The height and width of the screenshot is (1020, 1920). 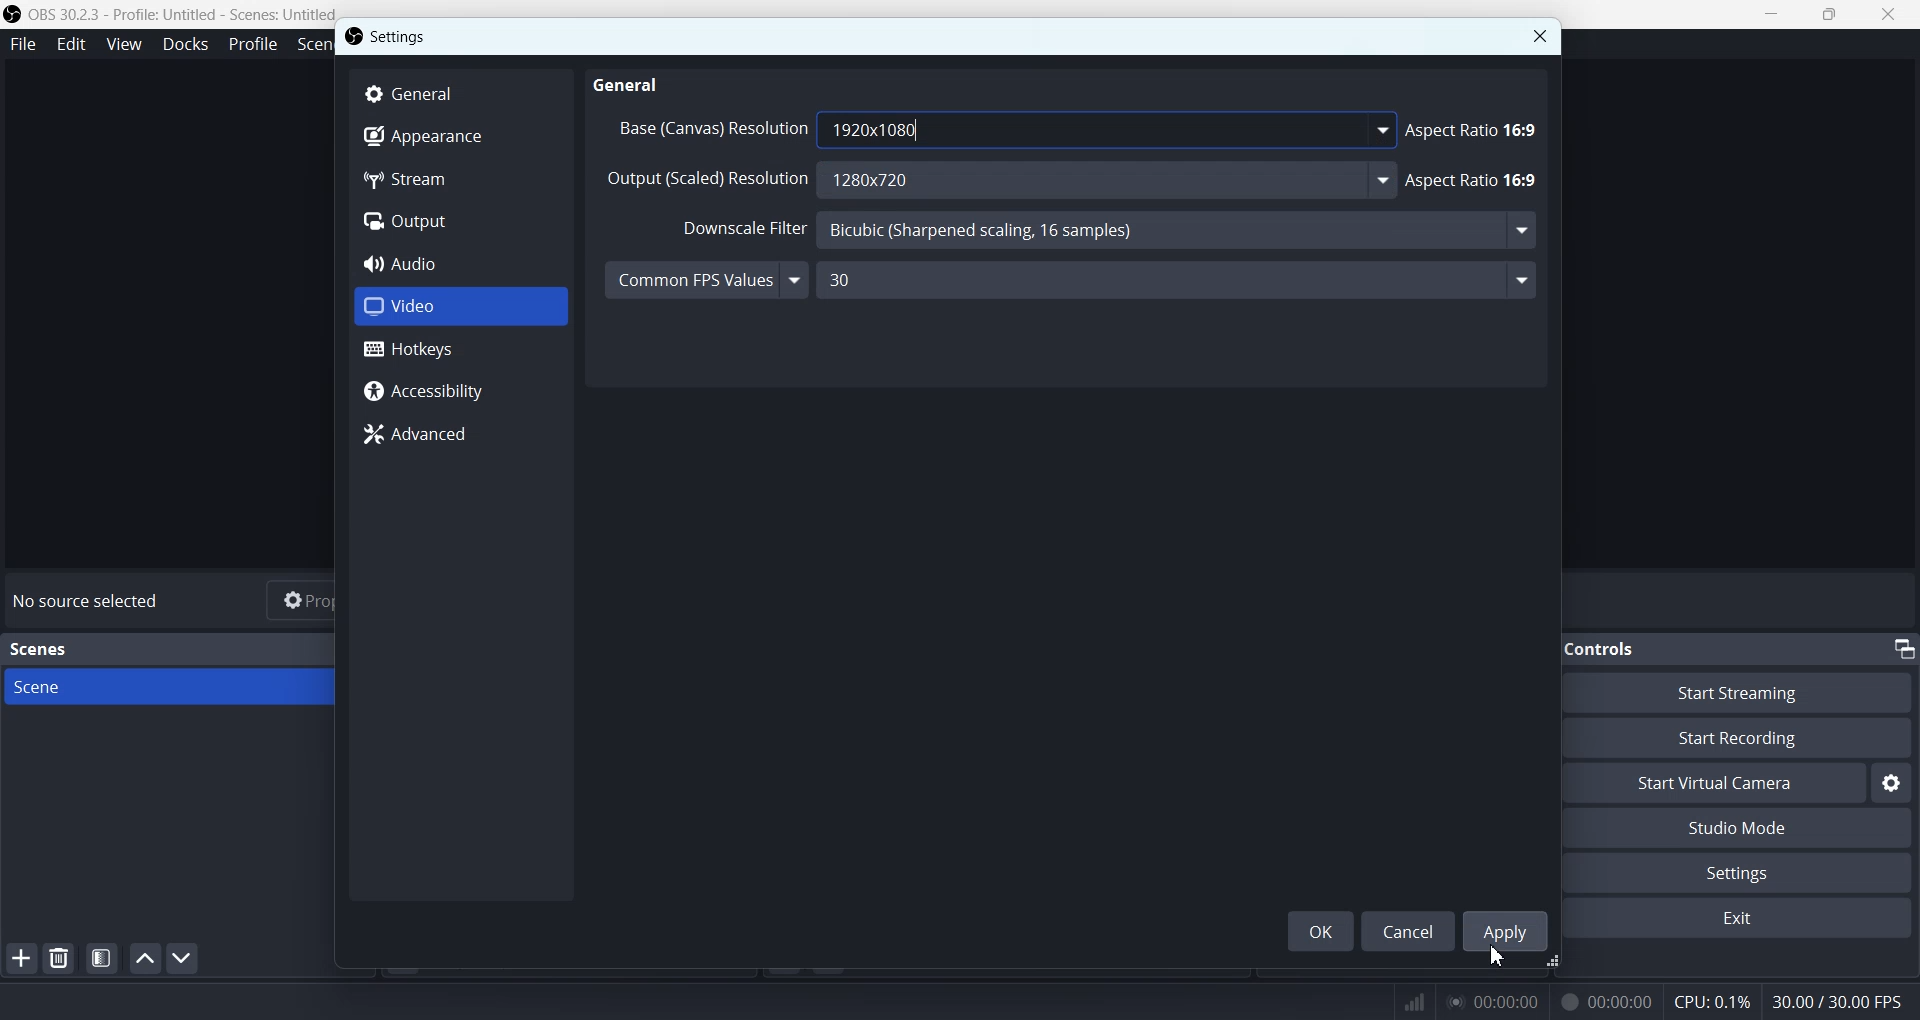 What do you see at coordinates (1497, 955) in the screenshot?
I see `Cursor` at bounding box center [1497, 955].